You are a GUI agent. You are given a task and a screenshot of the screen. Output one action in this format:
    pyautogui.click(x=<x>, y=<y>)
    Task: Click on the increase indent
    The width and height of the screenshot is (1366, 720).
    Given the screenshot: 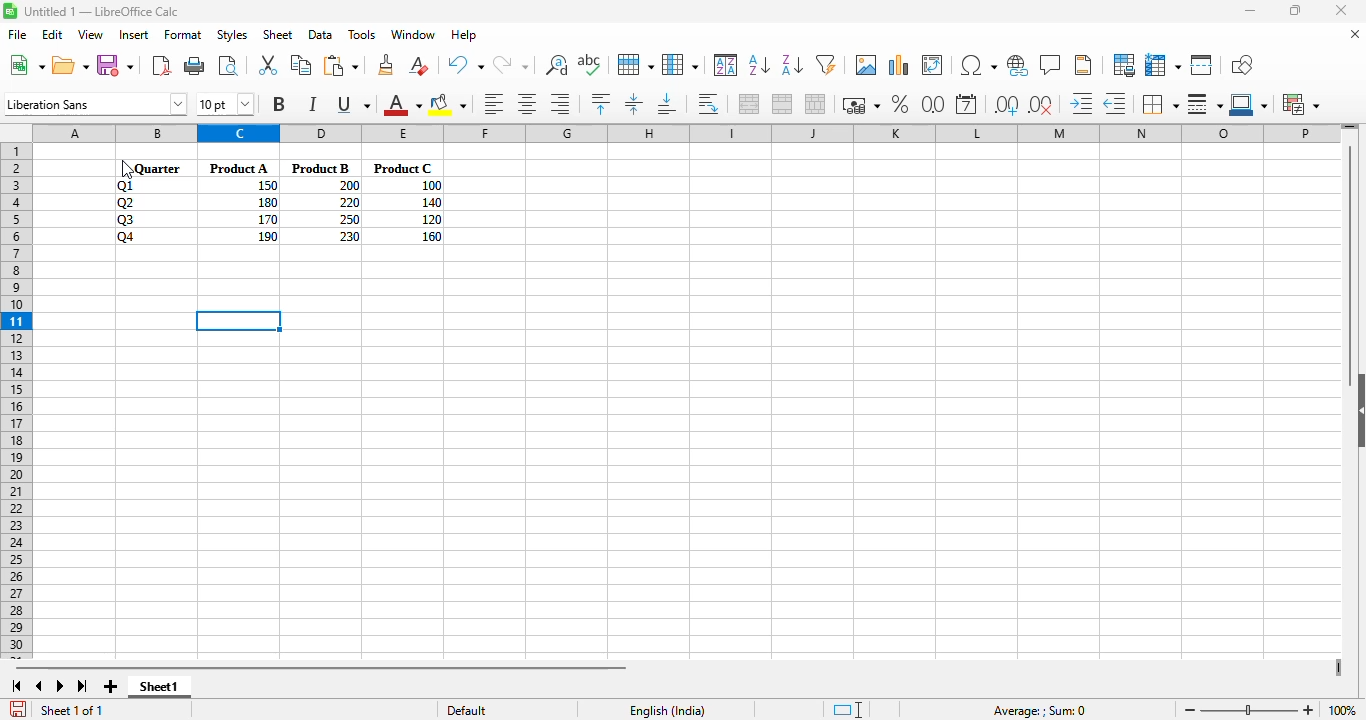 What is the action you would take?
    pyautogui.click(x=1082, y=103)
    